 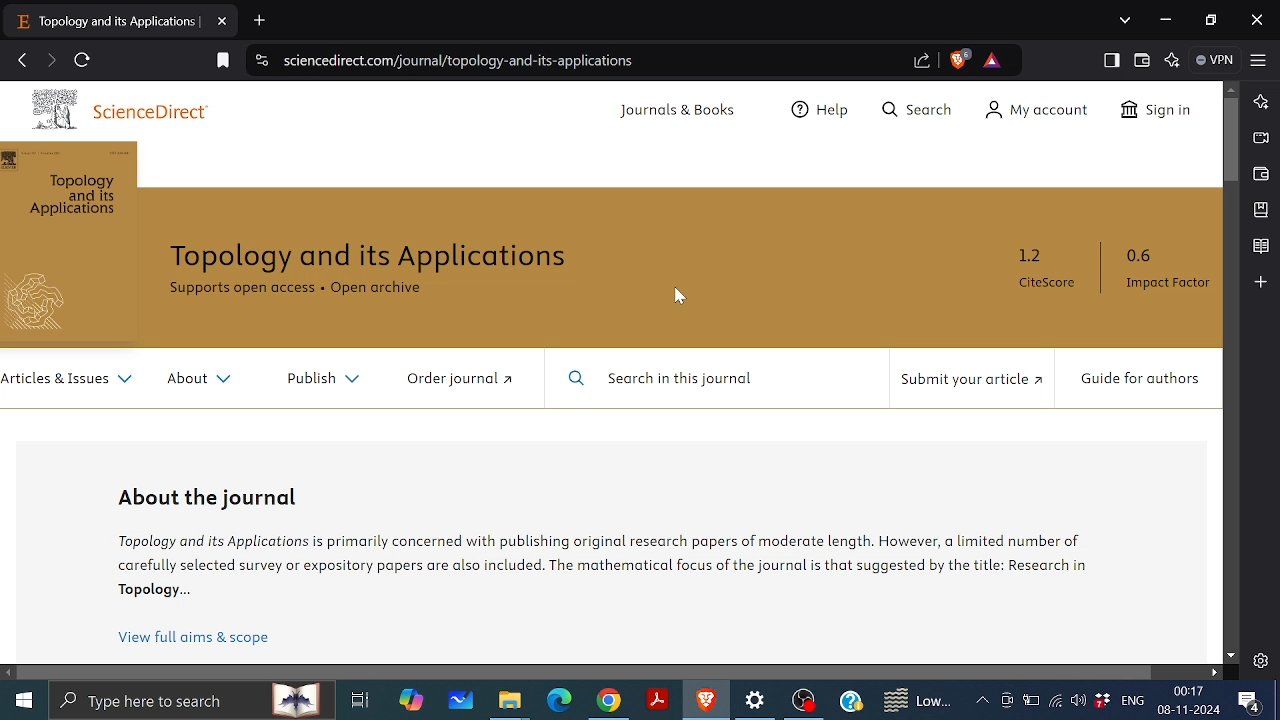 I want to click on Brave talk, so click(x=1260, y=138).